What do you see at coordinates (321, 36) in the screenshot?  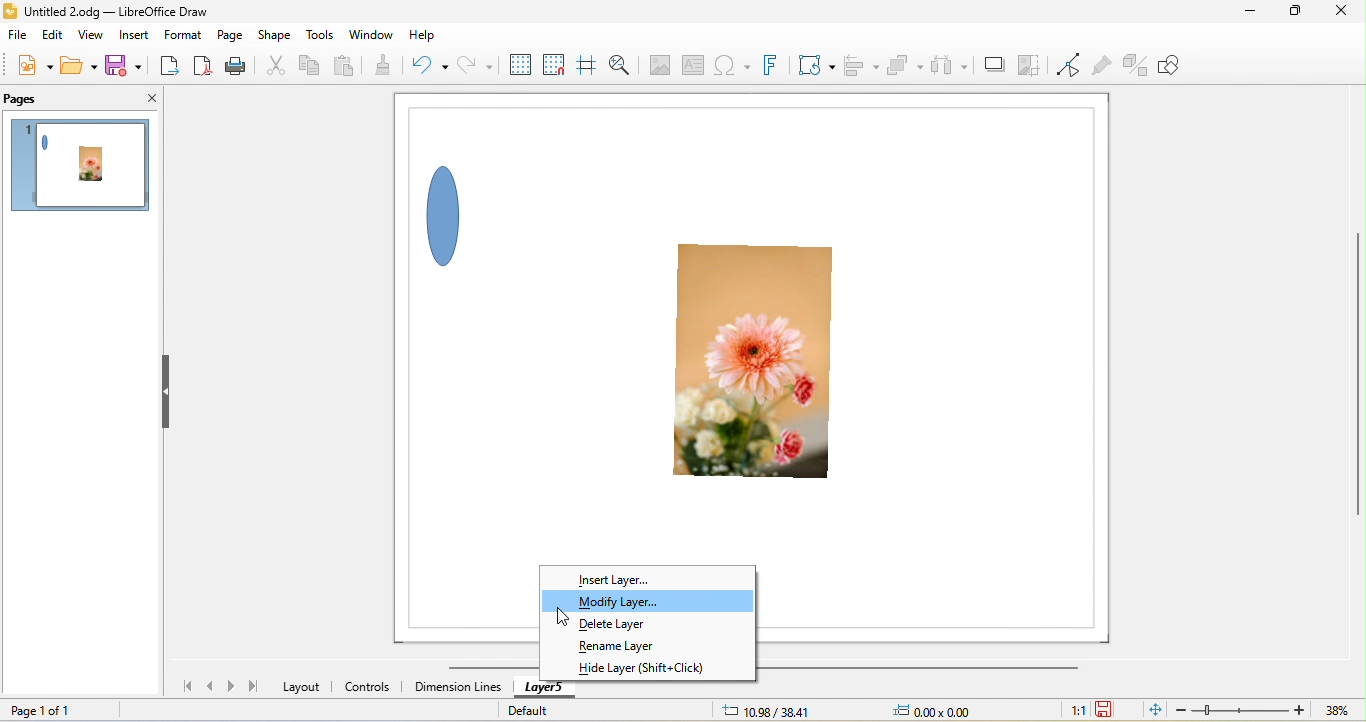 I see `tools` at bounding box center [321, 36].